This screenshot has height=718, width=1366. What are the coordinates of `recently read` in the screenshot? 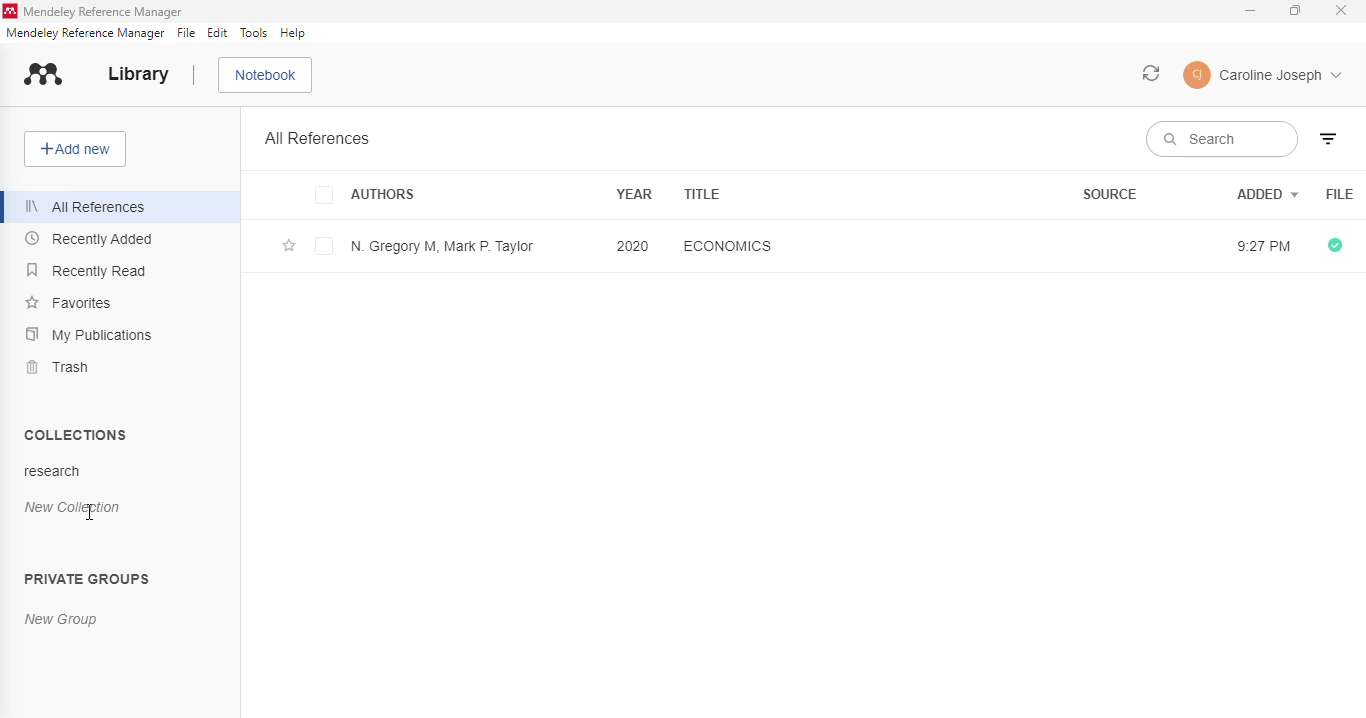 It's located at (88, 270).